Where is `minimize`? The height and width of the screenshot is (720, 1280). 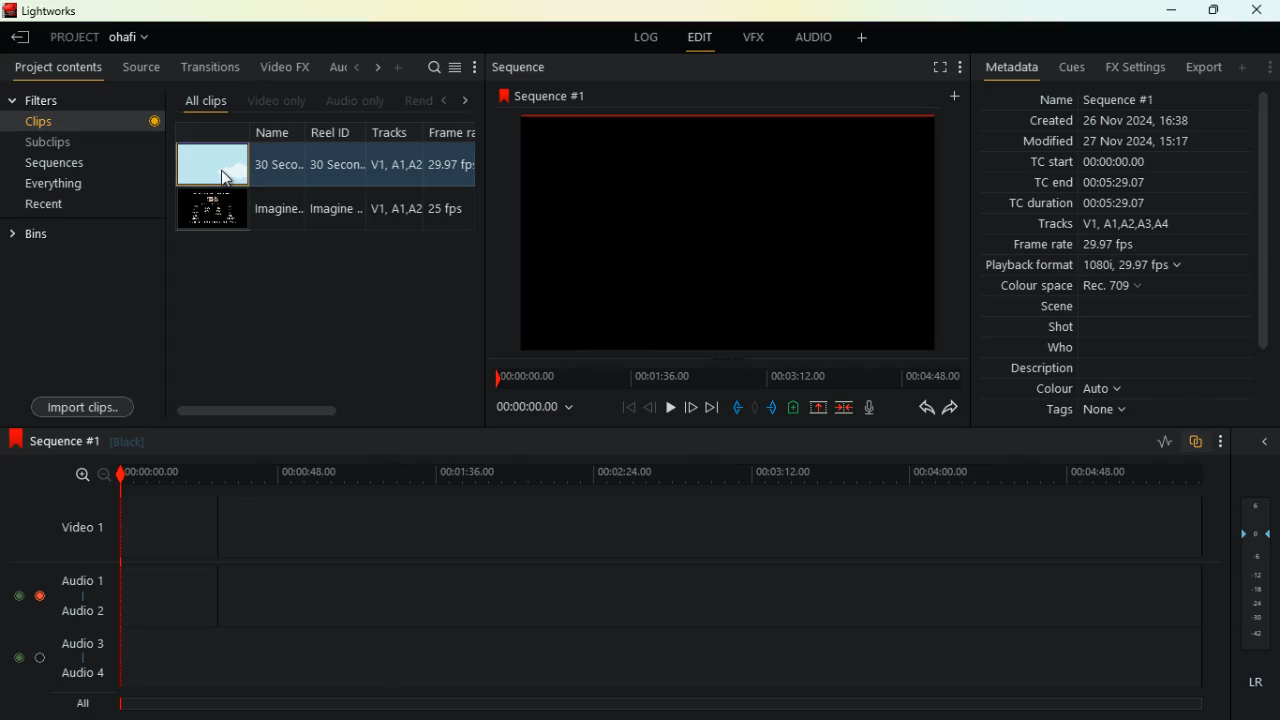
minimize is located at coordinates (1166, 11).